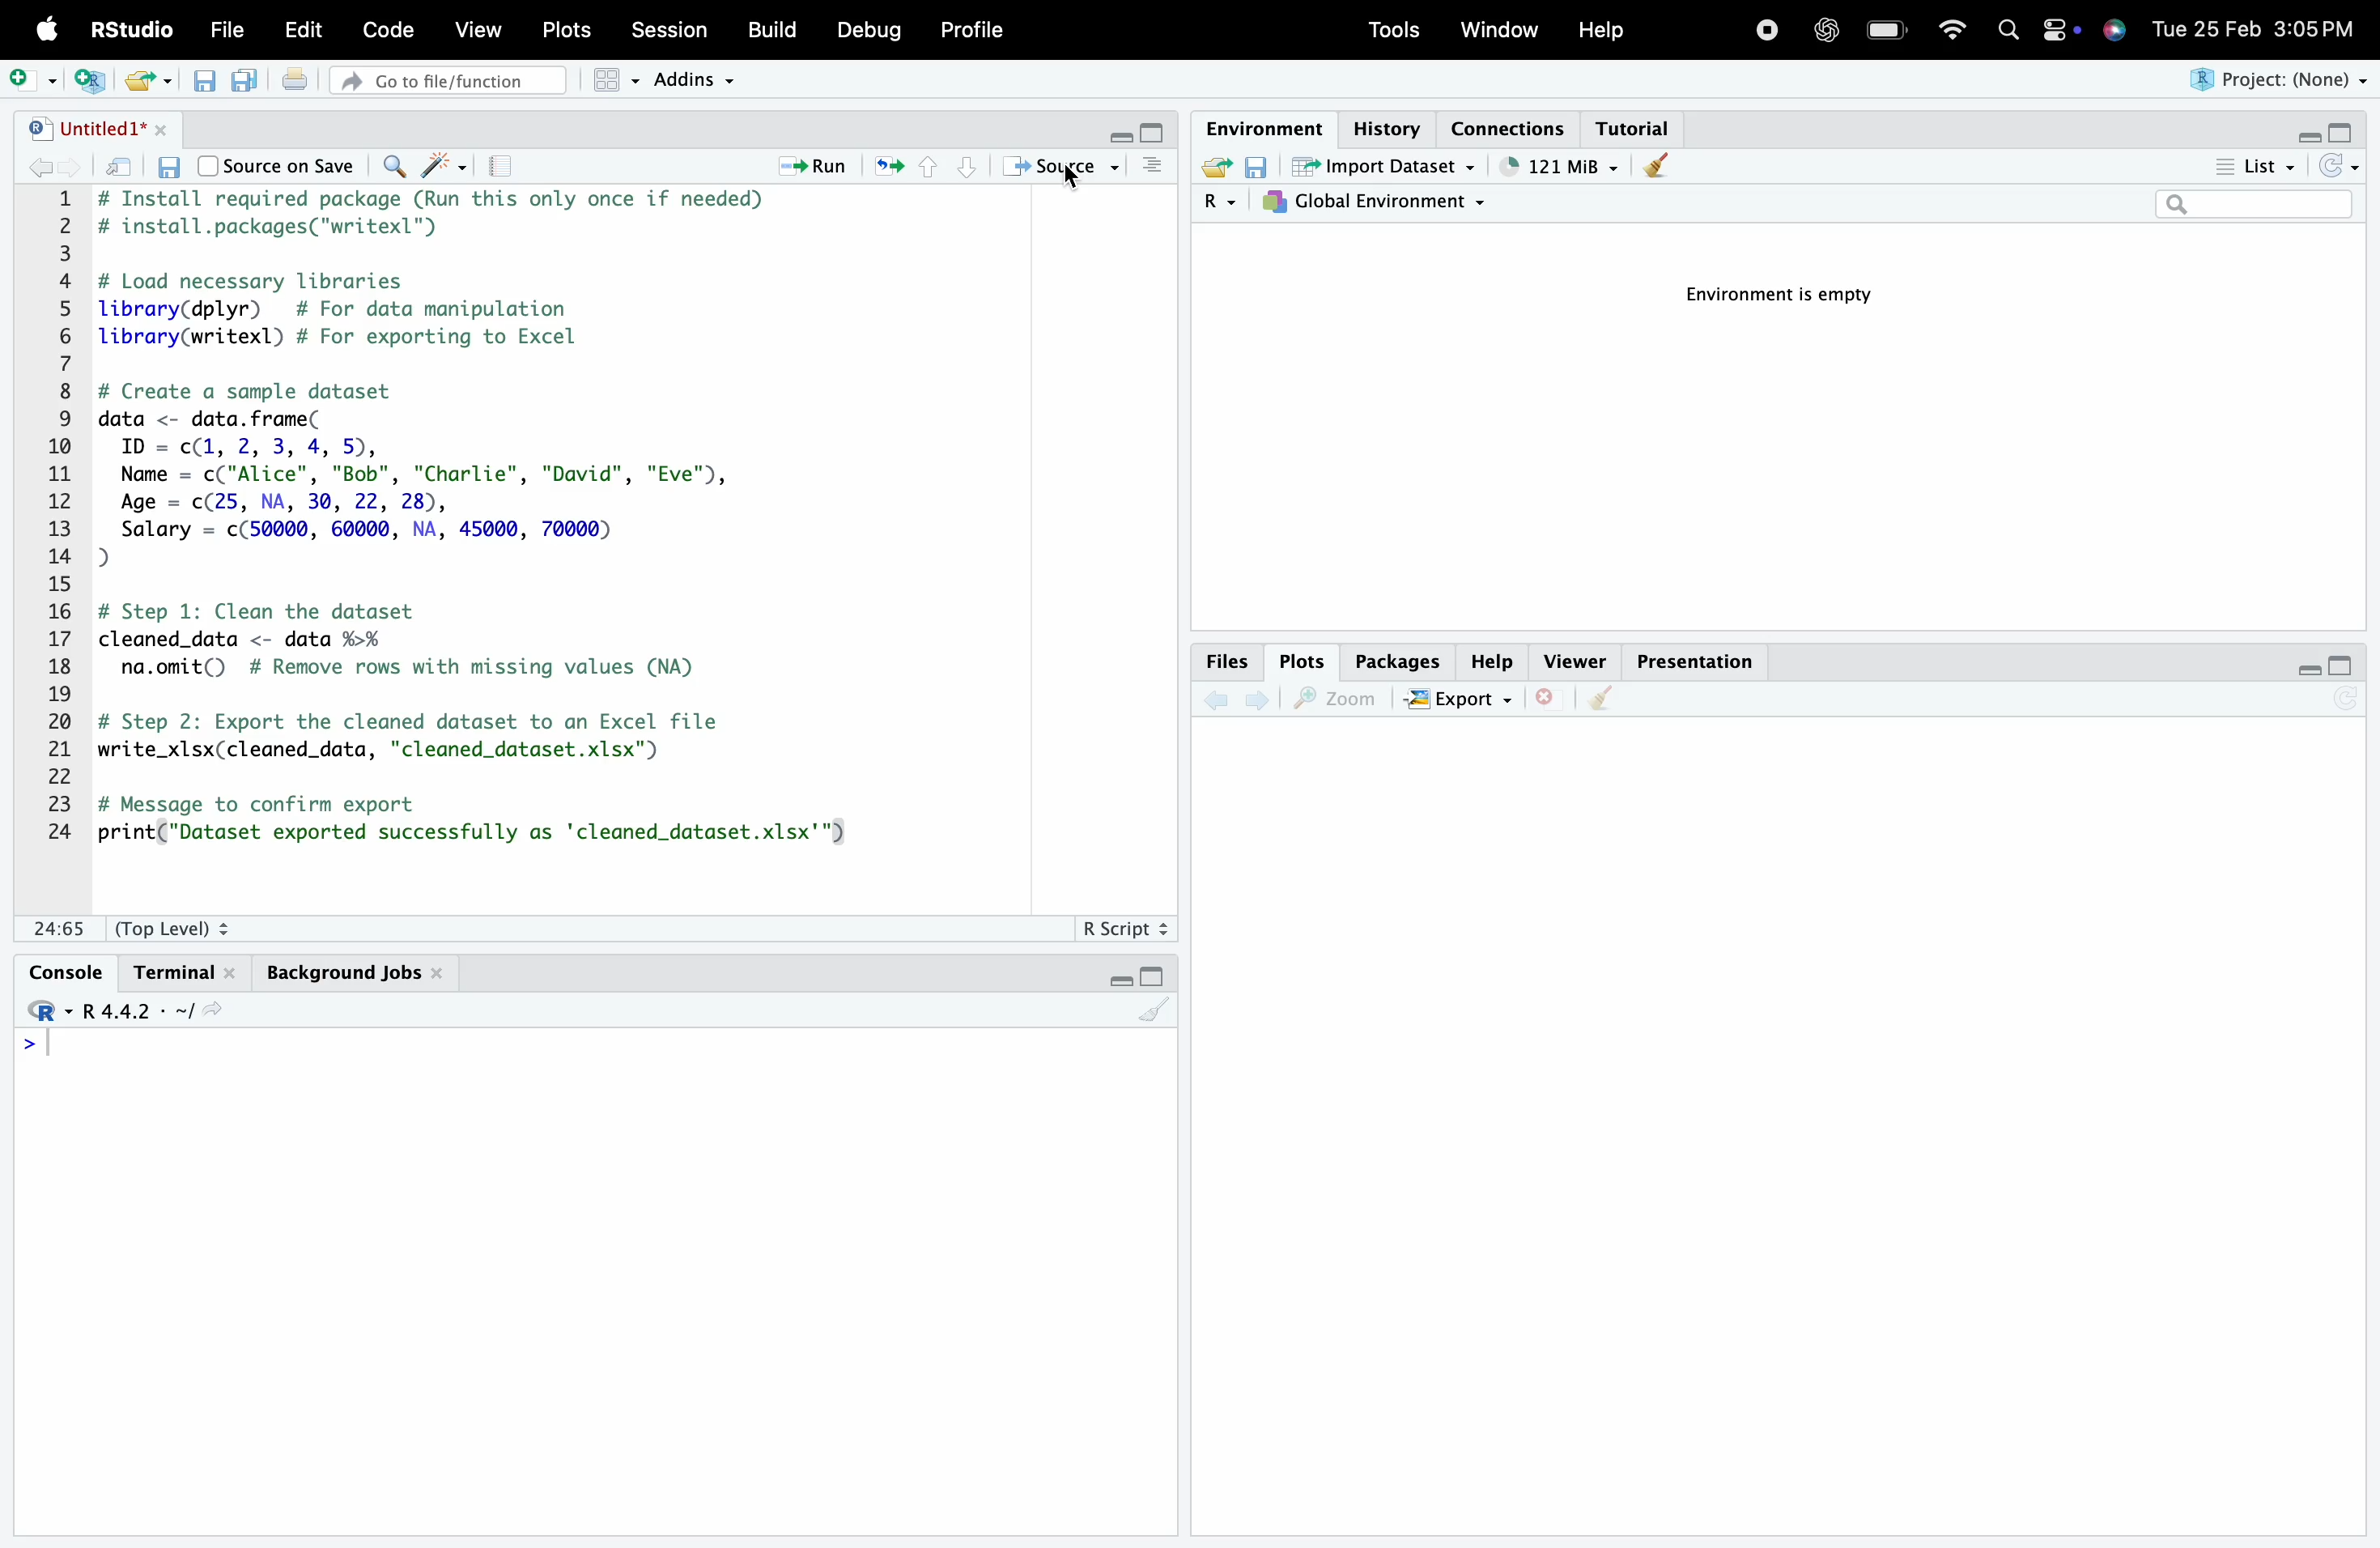  Describe the element at coordinates (94, 125) in the screenshot. I see `Untitled1` at that location.